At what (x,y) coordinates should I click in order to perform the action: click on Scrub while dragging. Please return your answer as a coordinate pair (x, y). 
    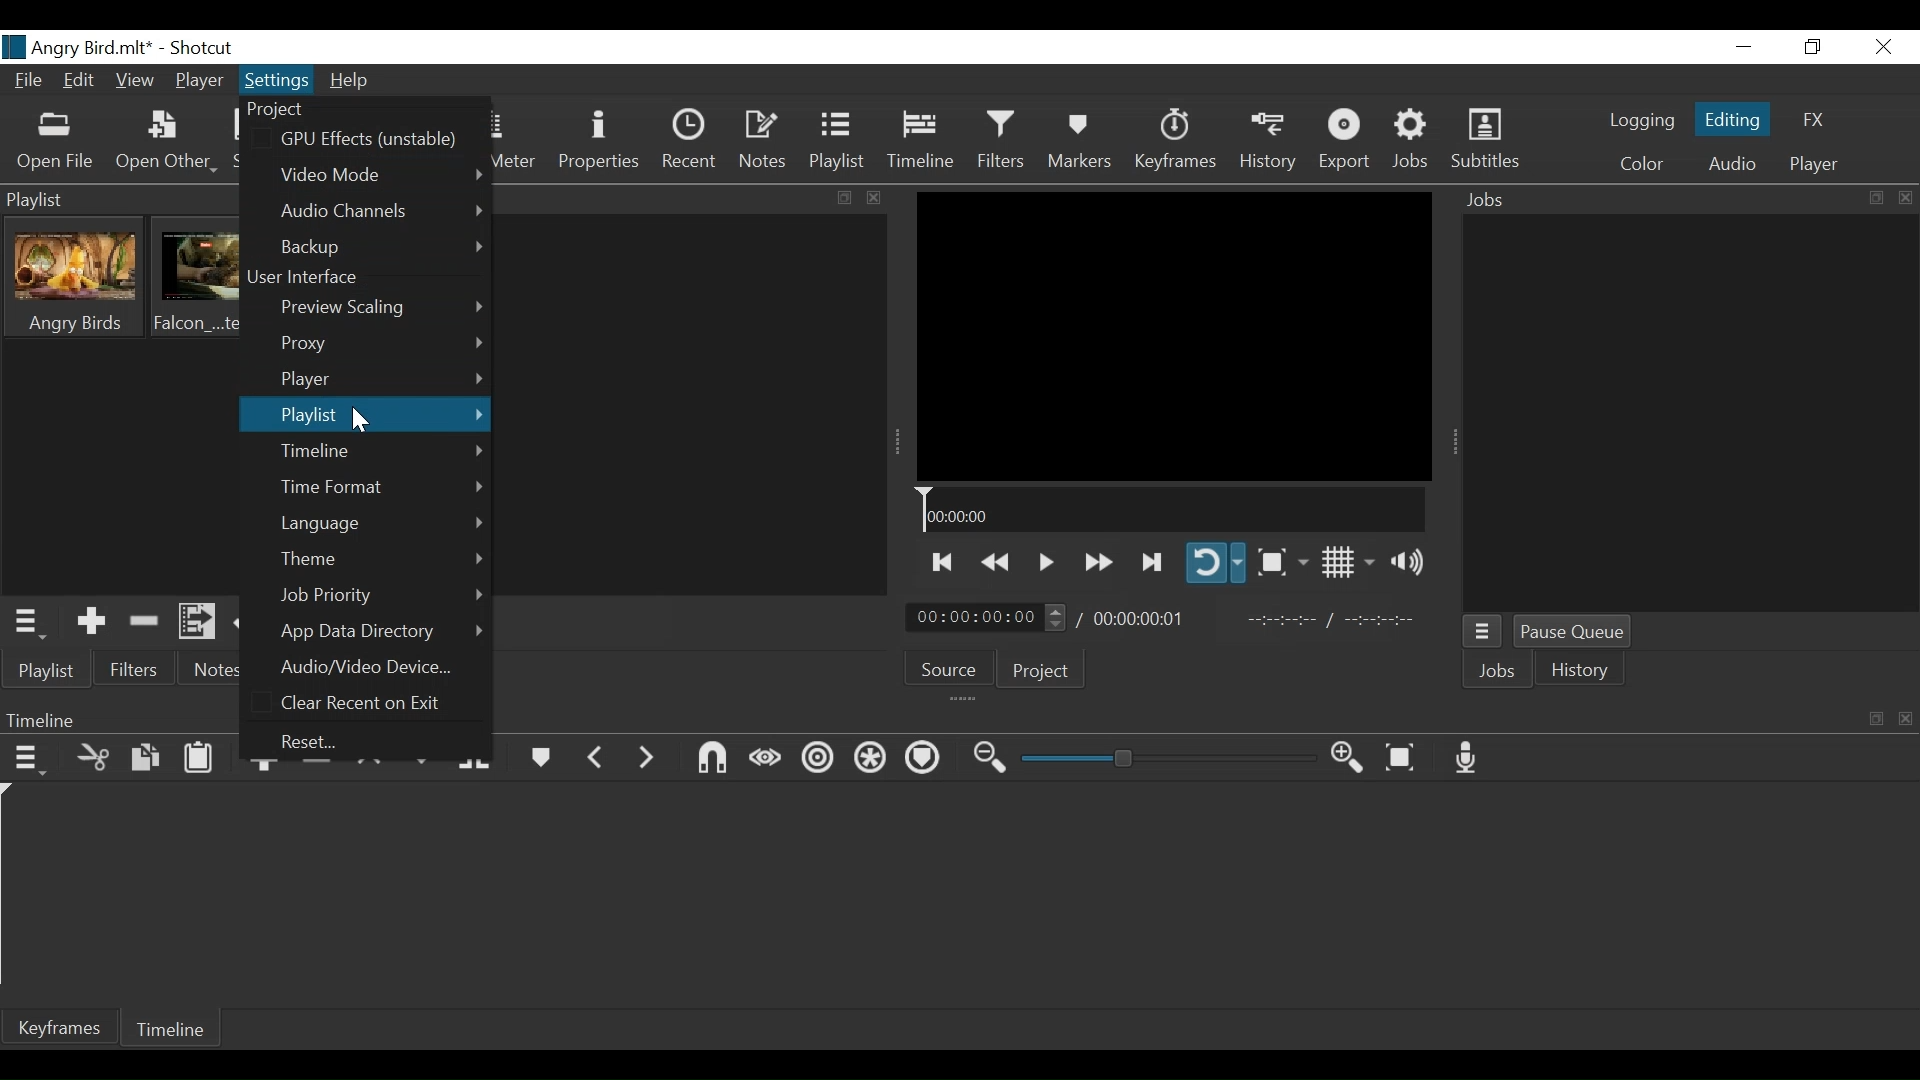
    Looking at the image, I should click on (766, 759).